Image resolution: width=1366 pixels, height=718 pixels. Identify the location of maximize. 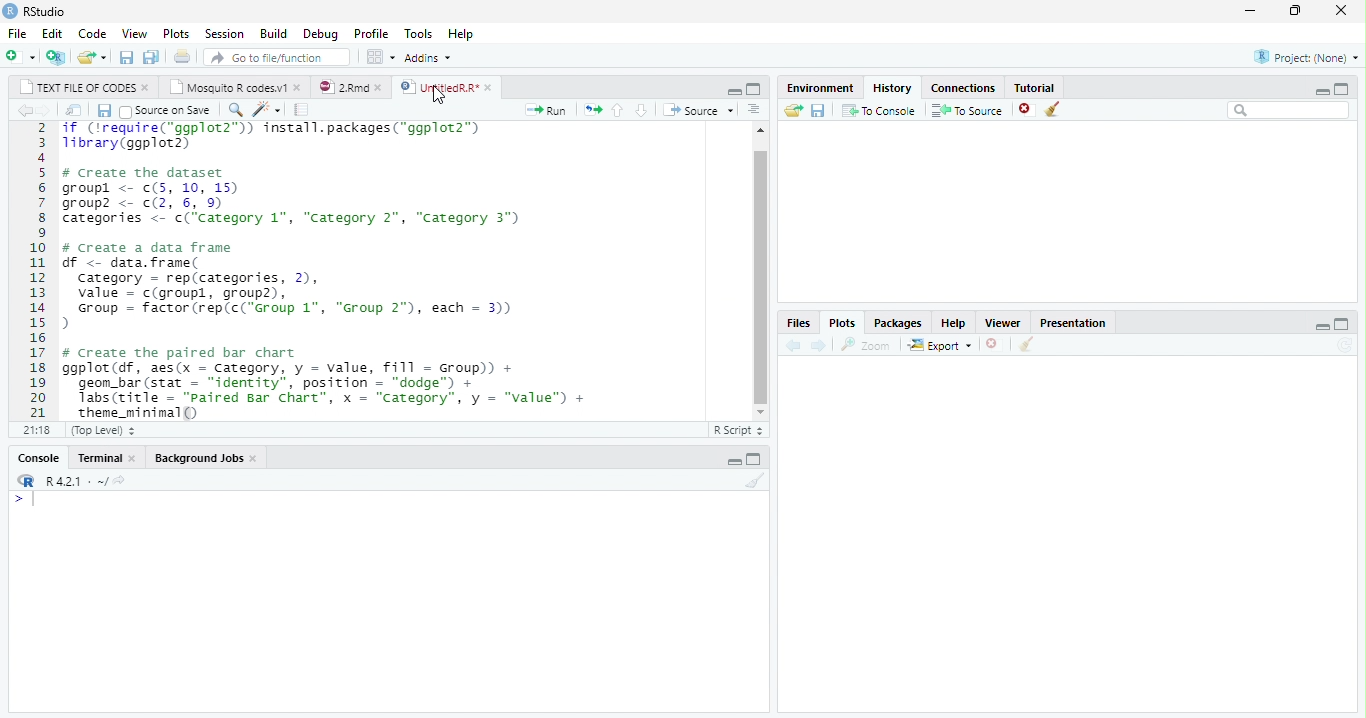
(758, 90).